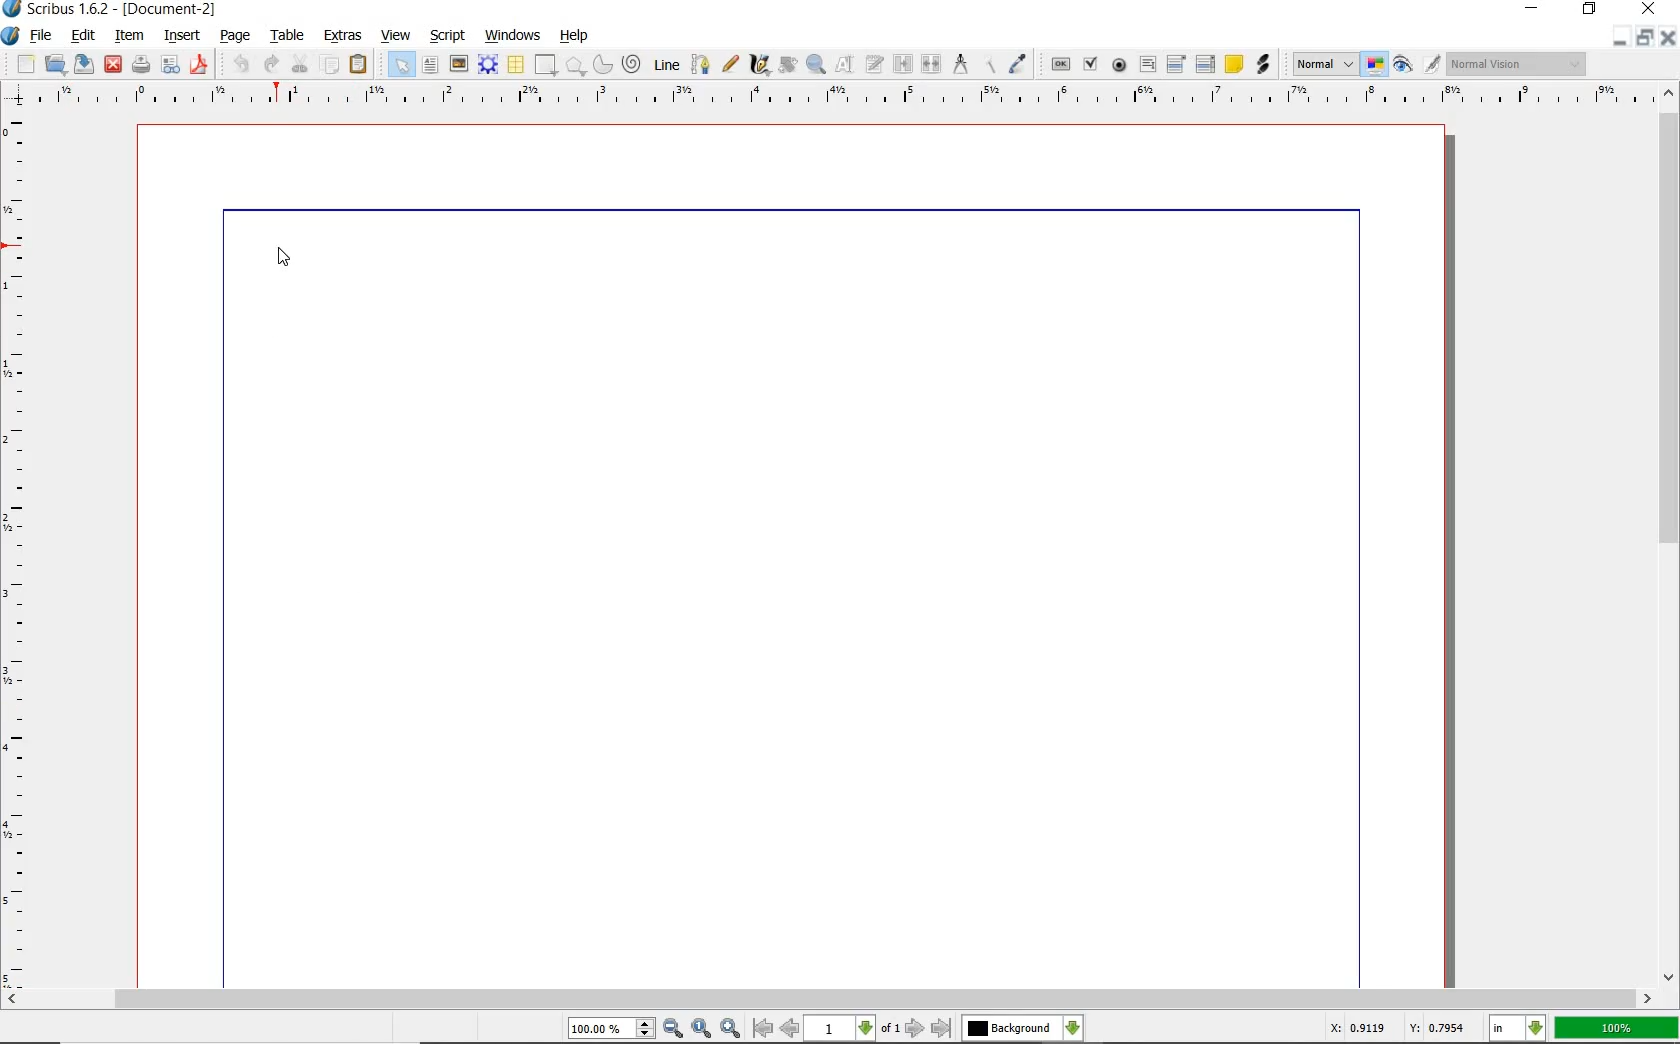 The image size is (1680, 1044). Describe the element at coordinates (787, 66) in the screenshot. I see `rotate item` at that location.